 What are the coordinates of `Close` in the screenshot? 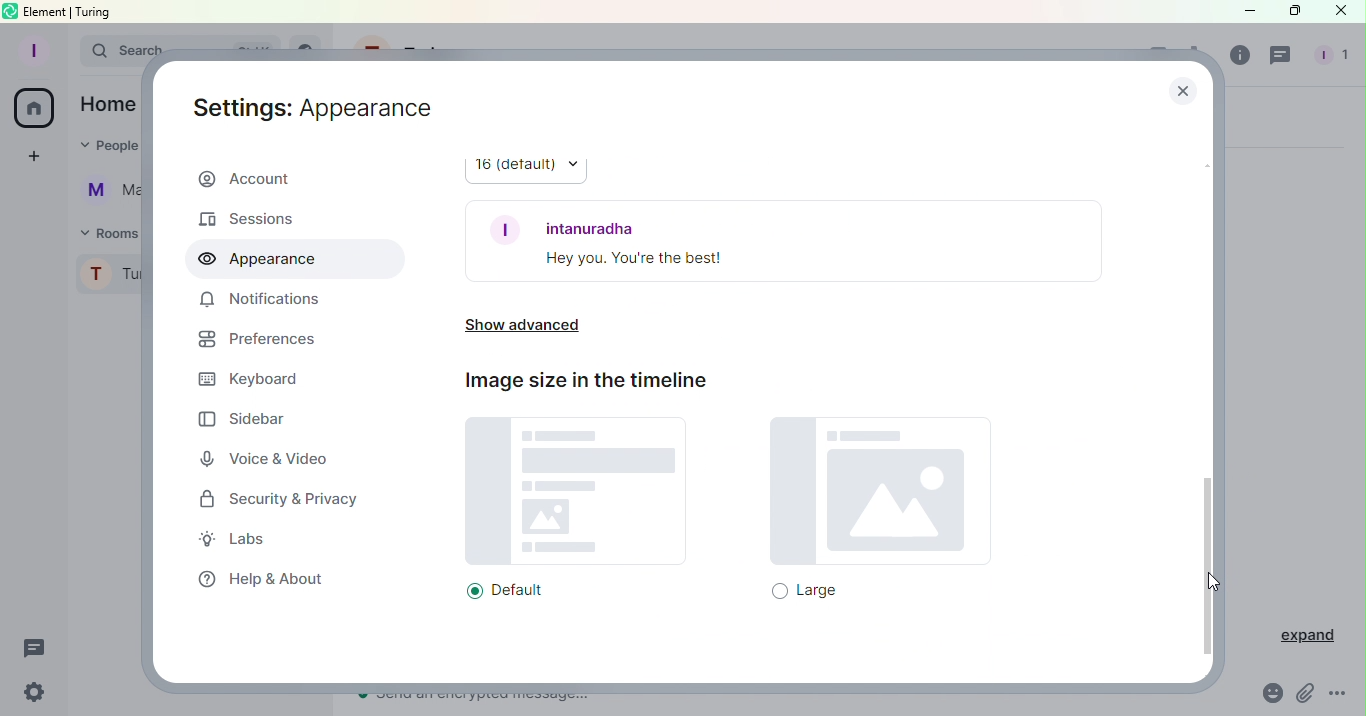 It's located at (1342, 12).